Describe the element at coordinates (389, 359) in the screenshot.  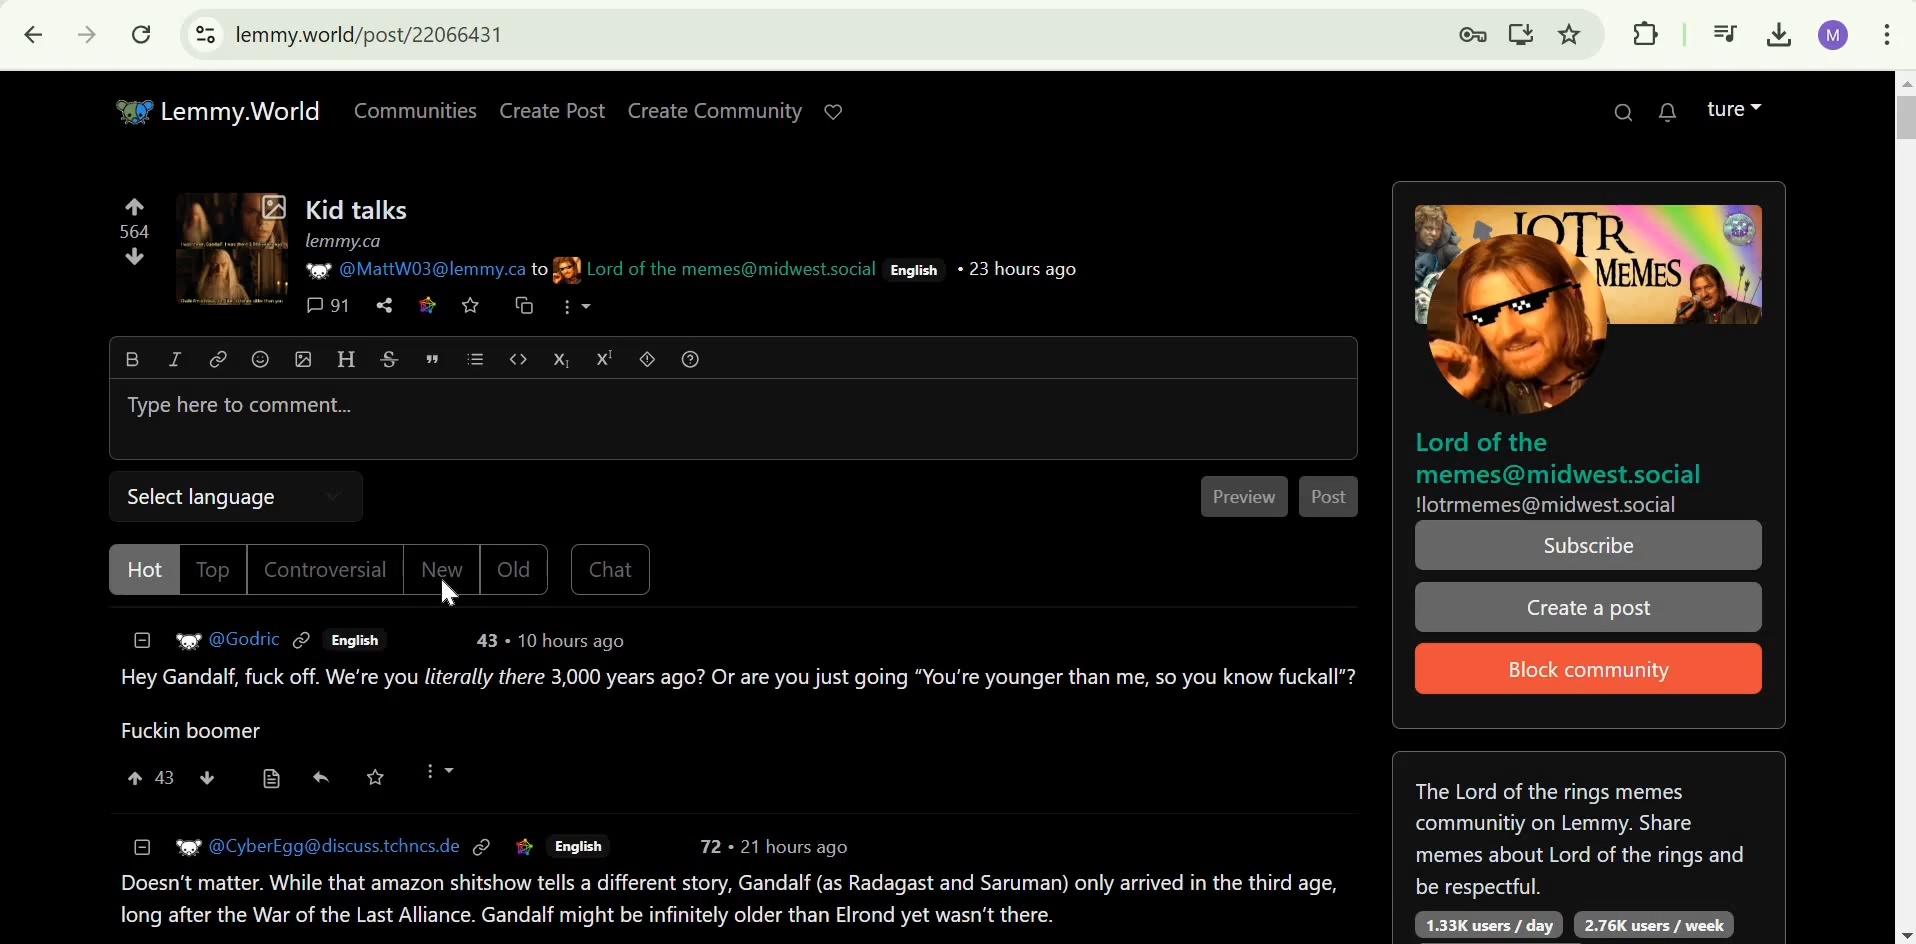
I see `strikethrough` at that location.